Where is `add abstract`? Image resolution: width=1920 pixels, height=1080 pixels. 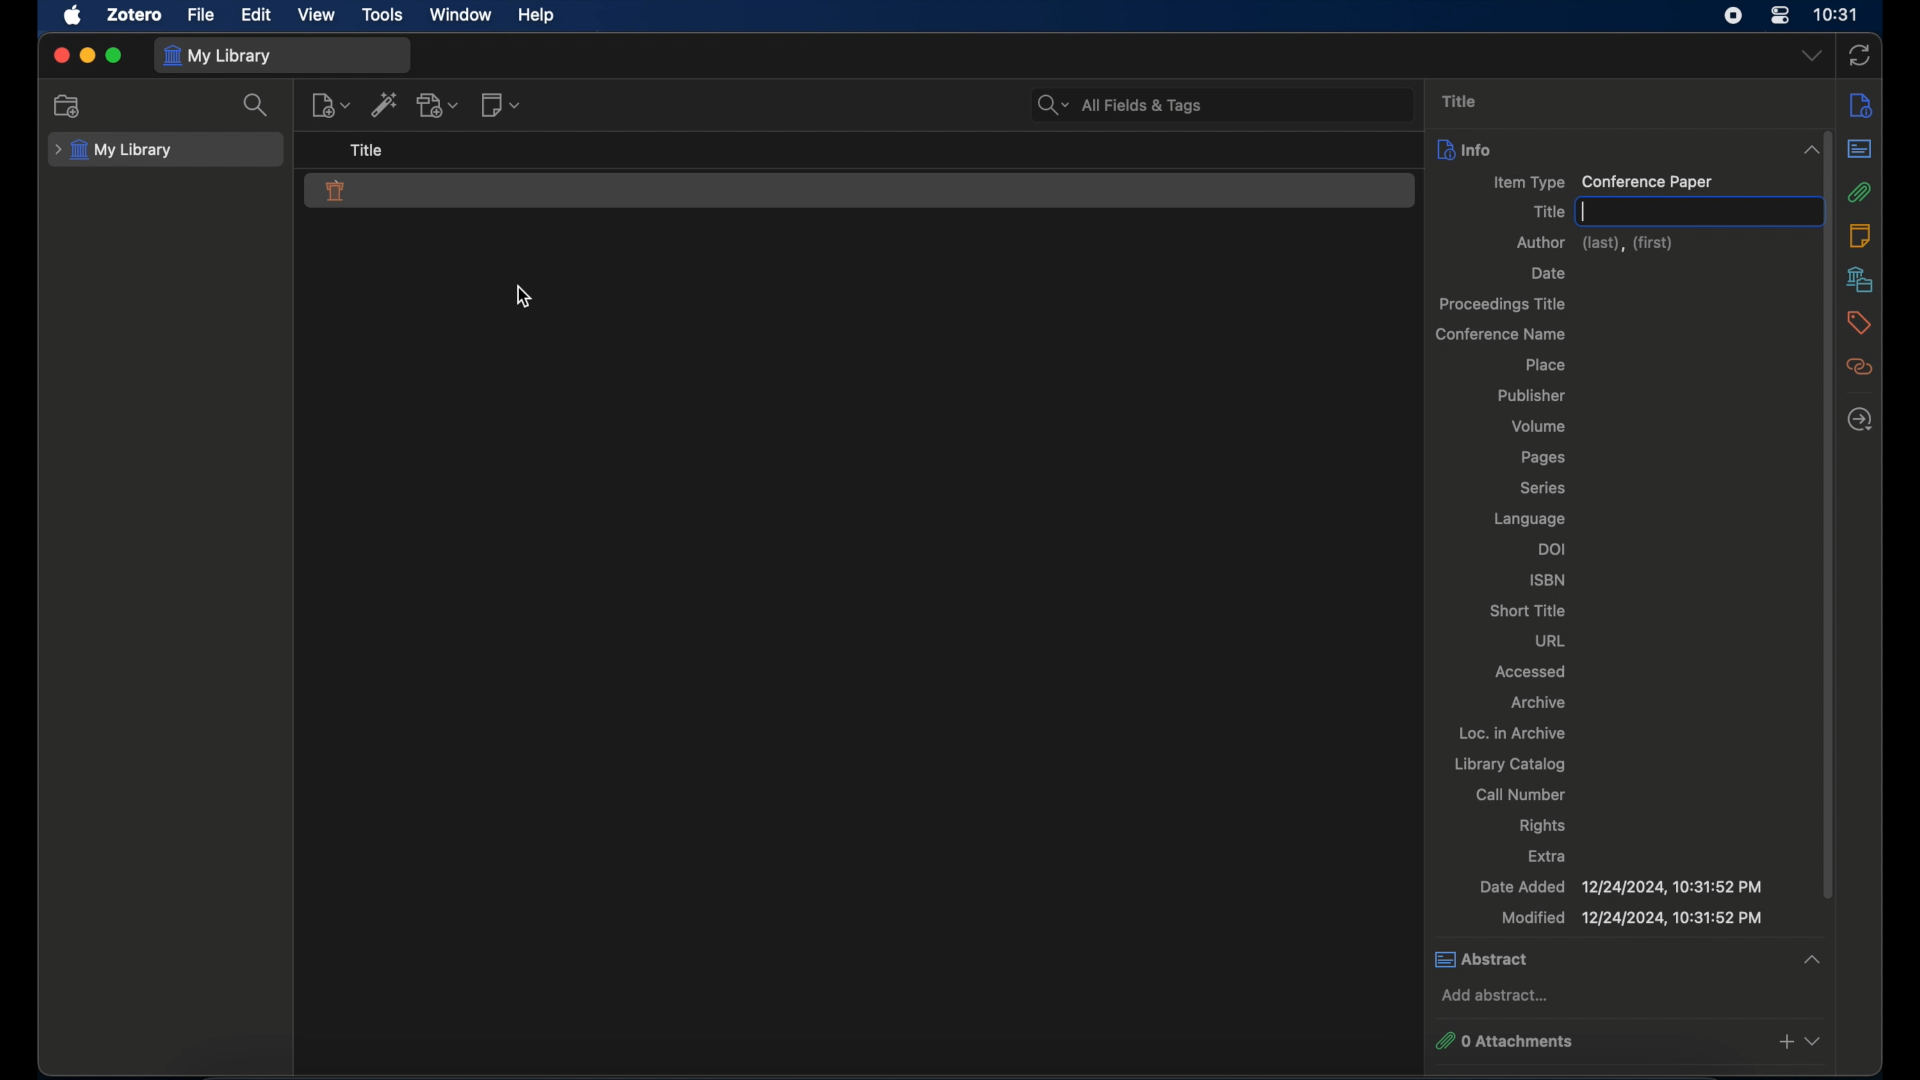
add abstract is located at coordinates (1498, 996).